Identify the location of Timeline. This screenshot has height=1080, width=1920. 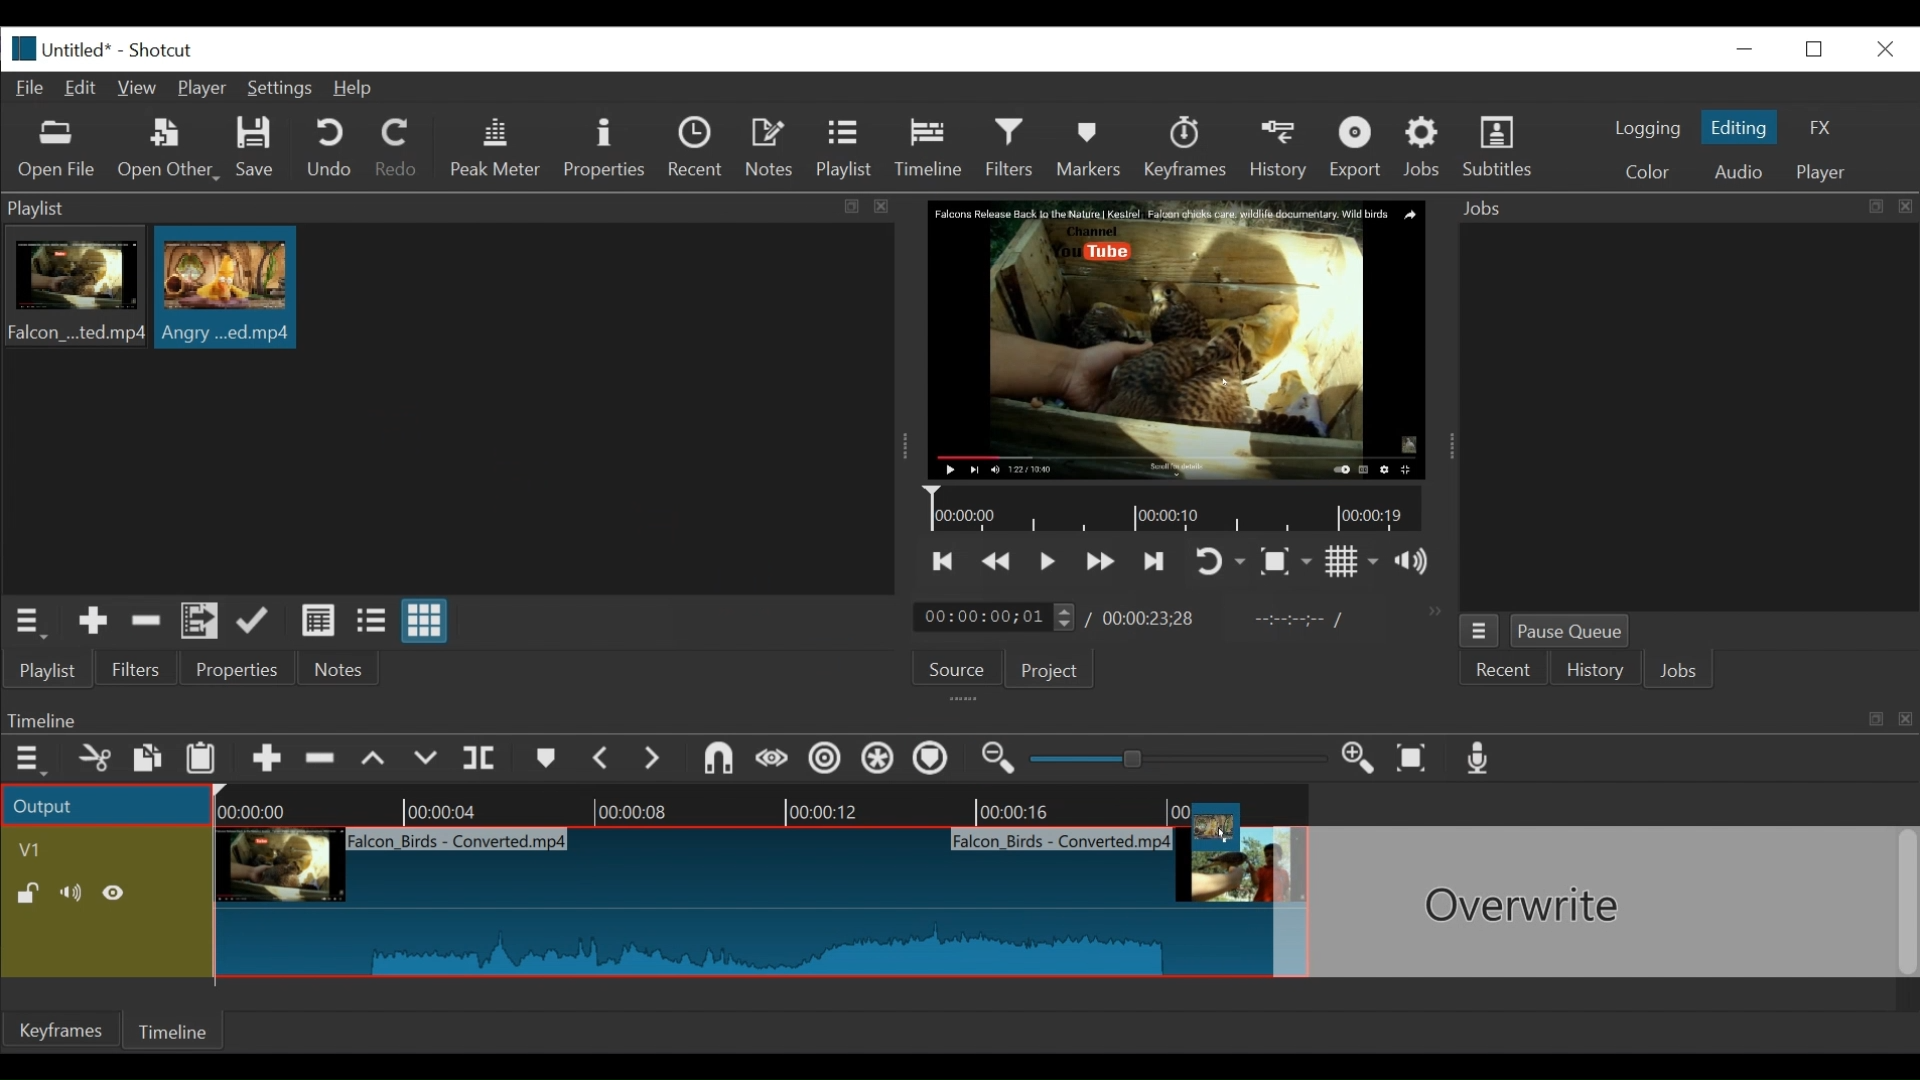
(177, 1028).